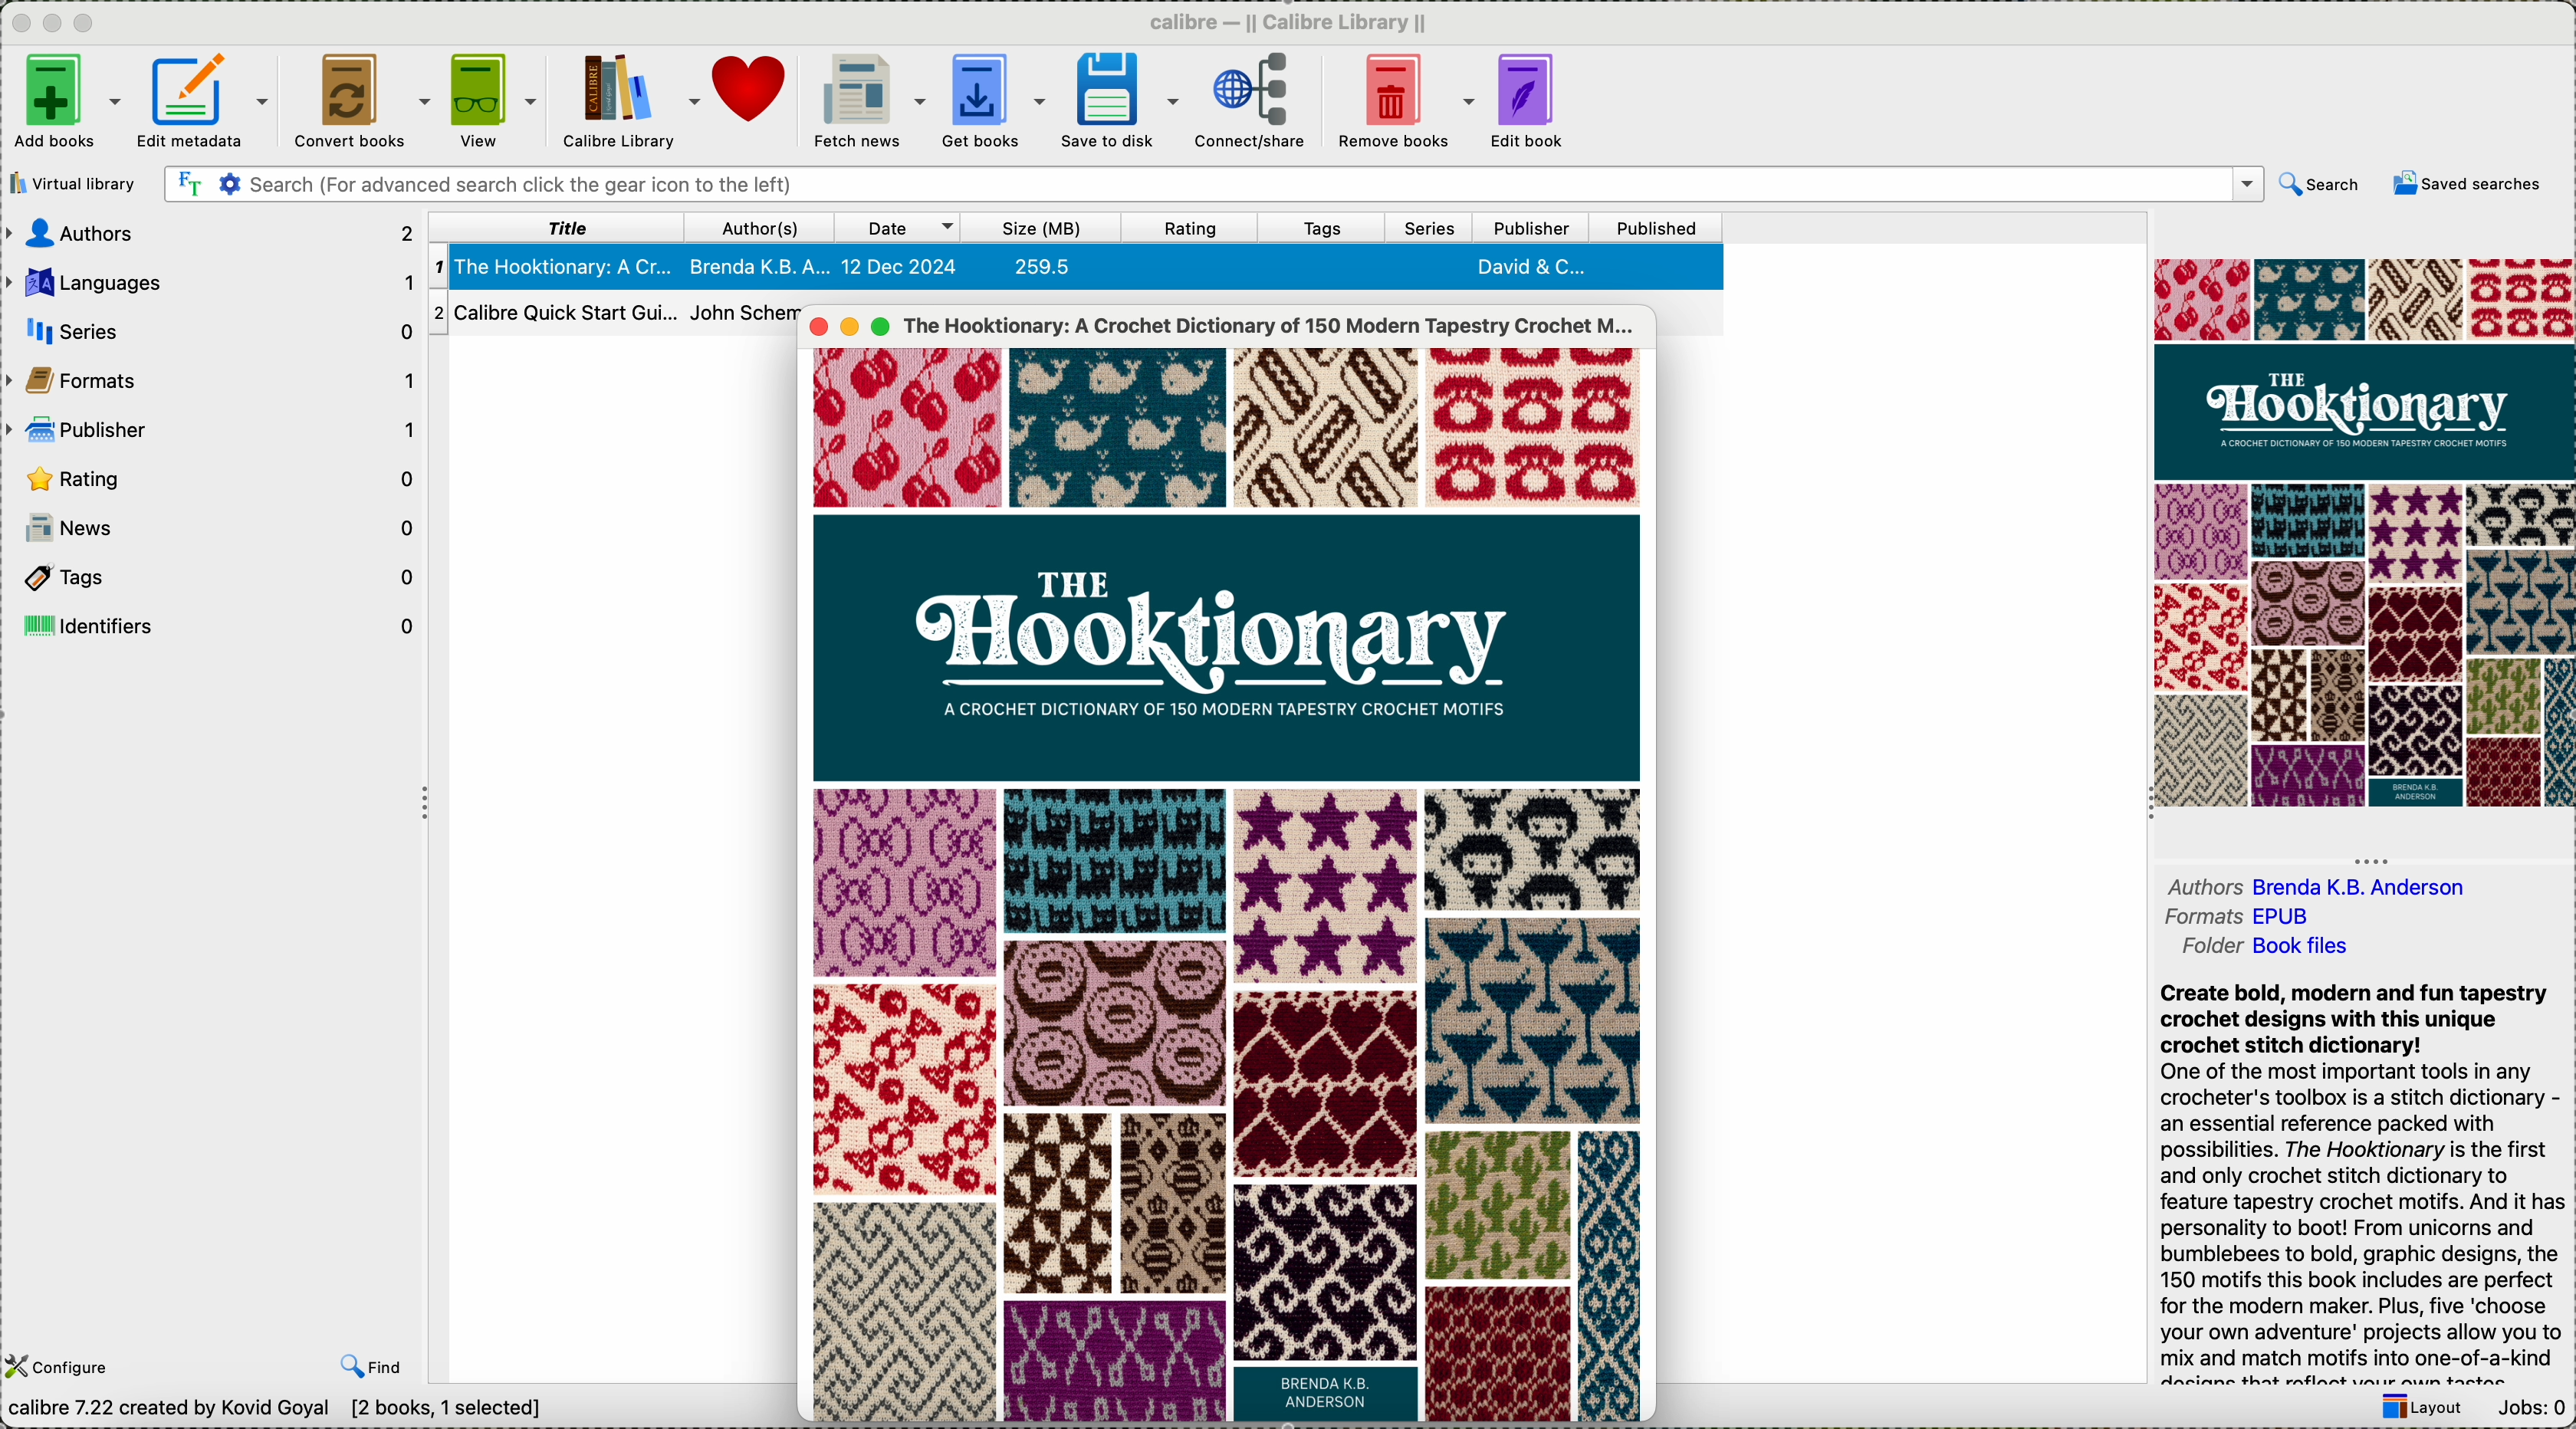 The width and height of the screenshot is (2576, 1429). What do you see at coordinates (1272, 326) in the screenshot?
I see `book name` at bounding box center [1272, 326].